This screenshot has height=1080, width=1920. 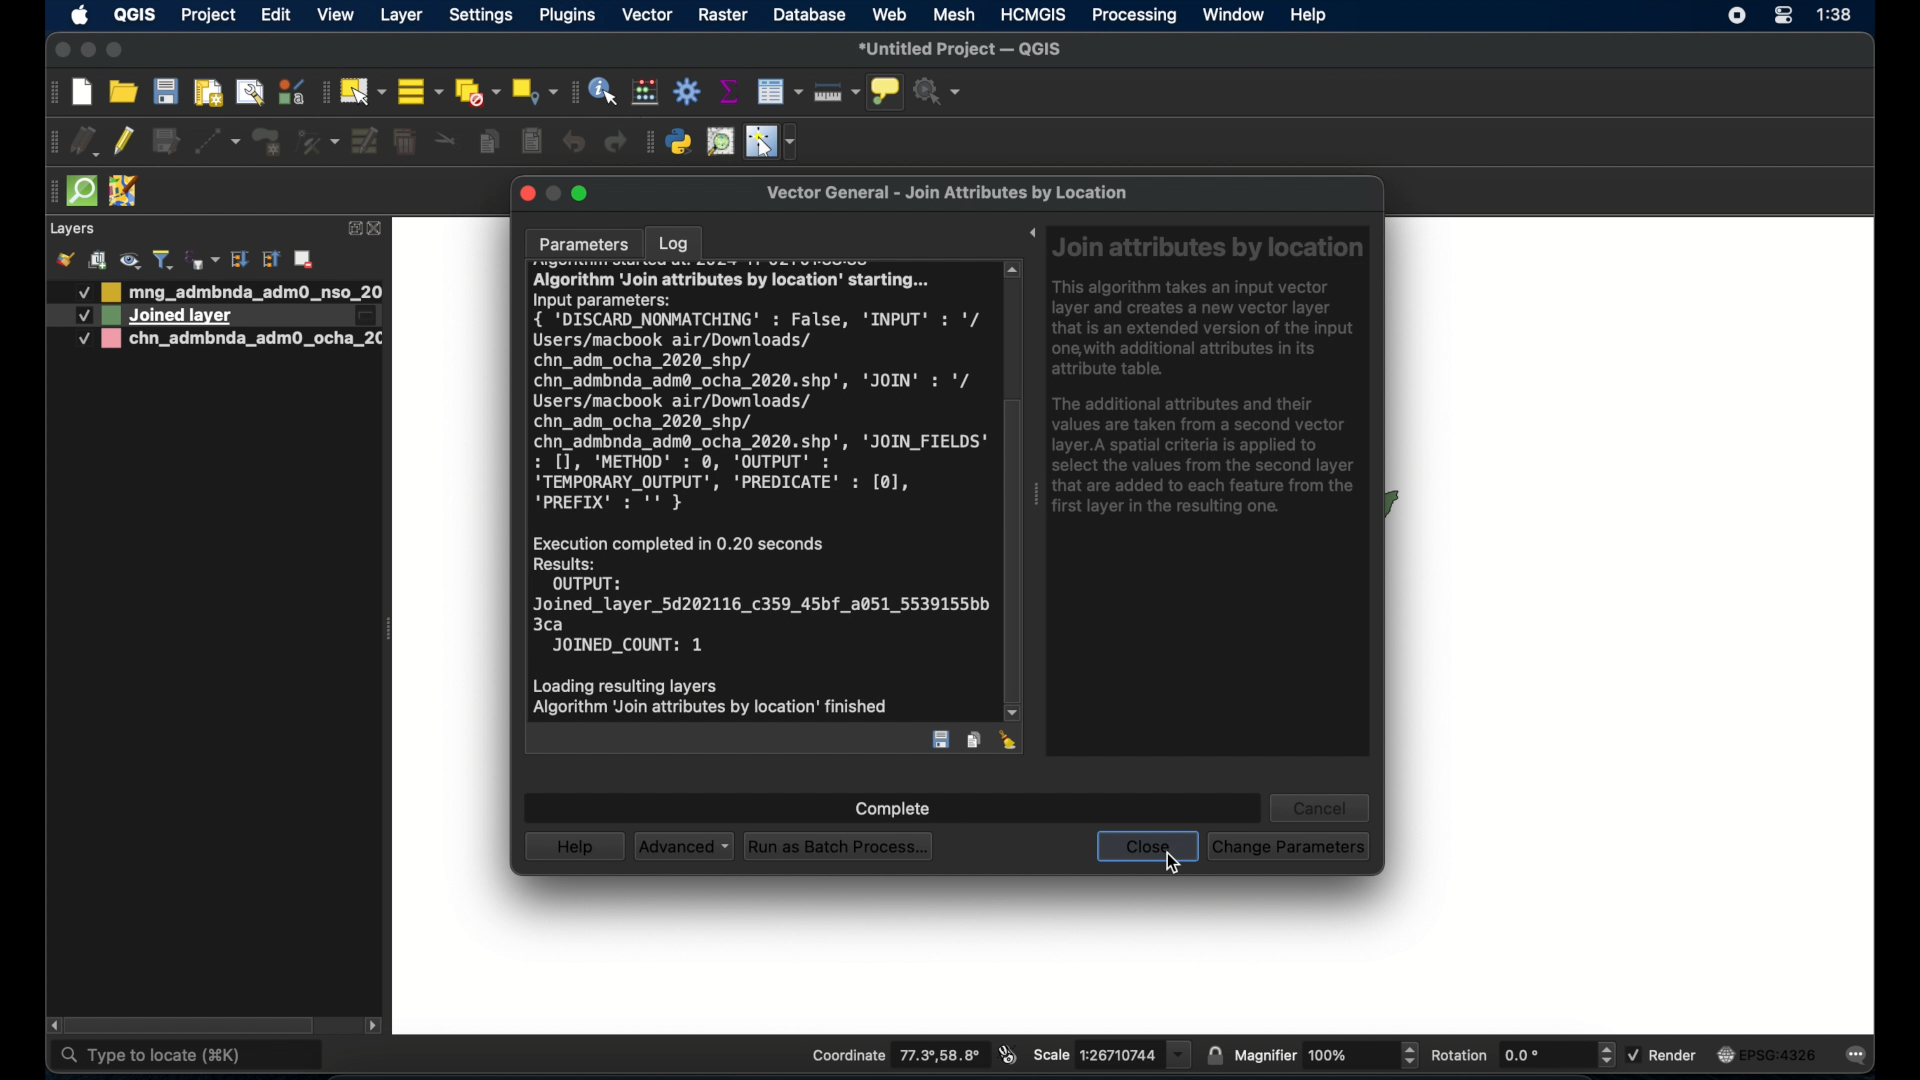 I want to click on copy features, so click(x=491, y=145).